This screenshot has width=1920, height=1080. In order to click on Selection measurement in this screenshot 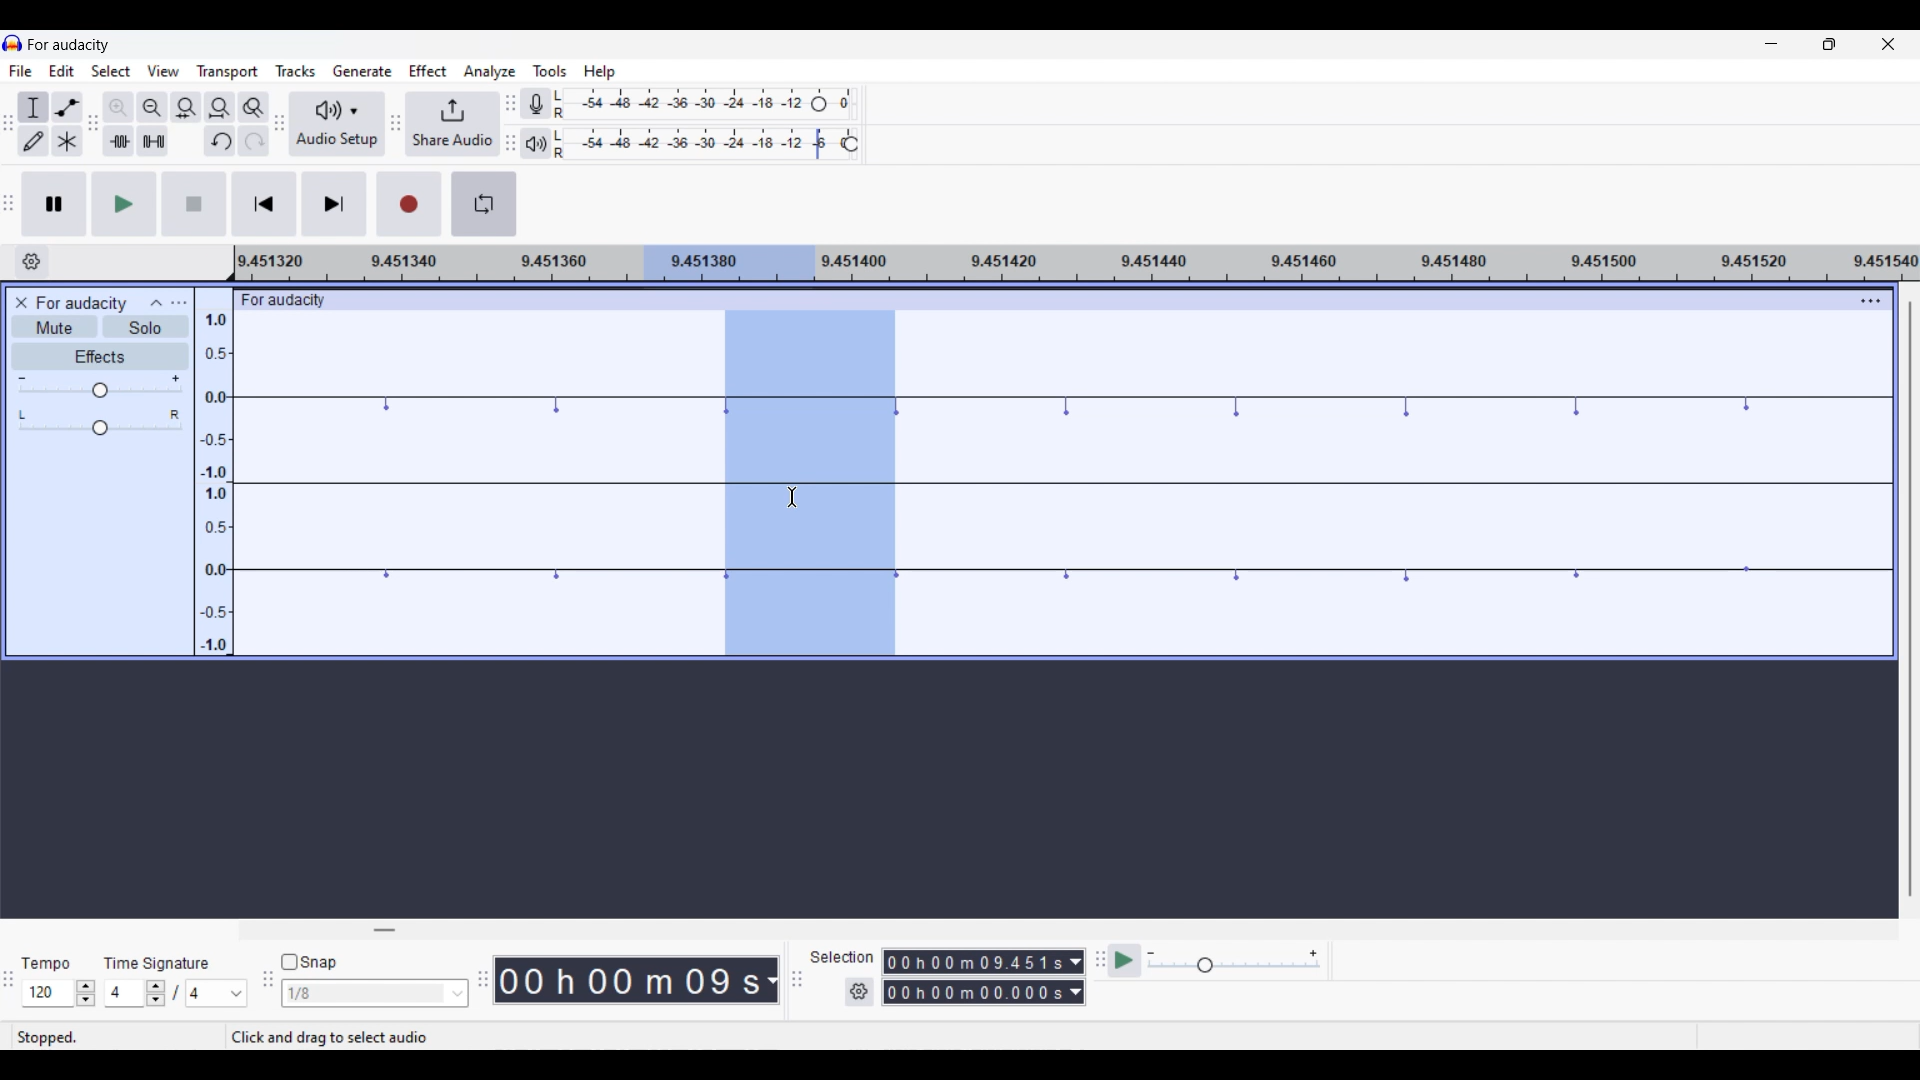, I will do `click(1075, 977)`.